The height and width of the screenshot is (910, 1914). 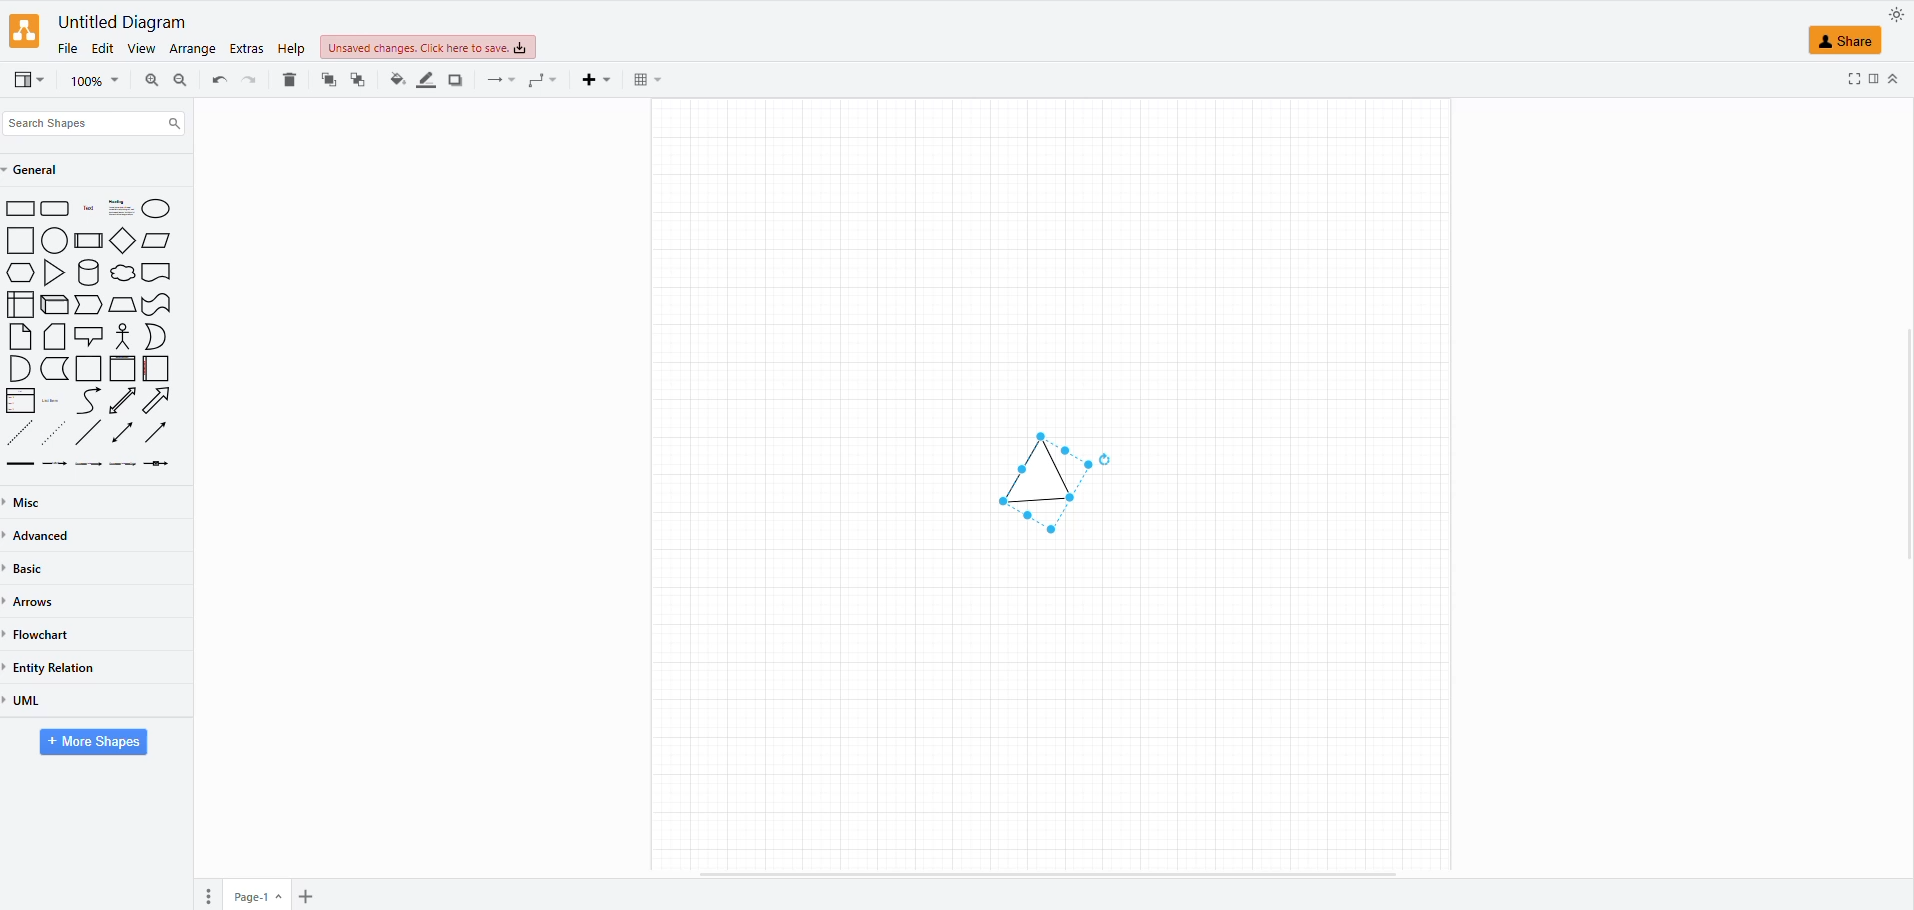 What do you see at coordinates (122, 400) in the screenshot?
I see `Two sided bordered Arrow` at bounding box center [122, 400].